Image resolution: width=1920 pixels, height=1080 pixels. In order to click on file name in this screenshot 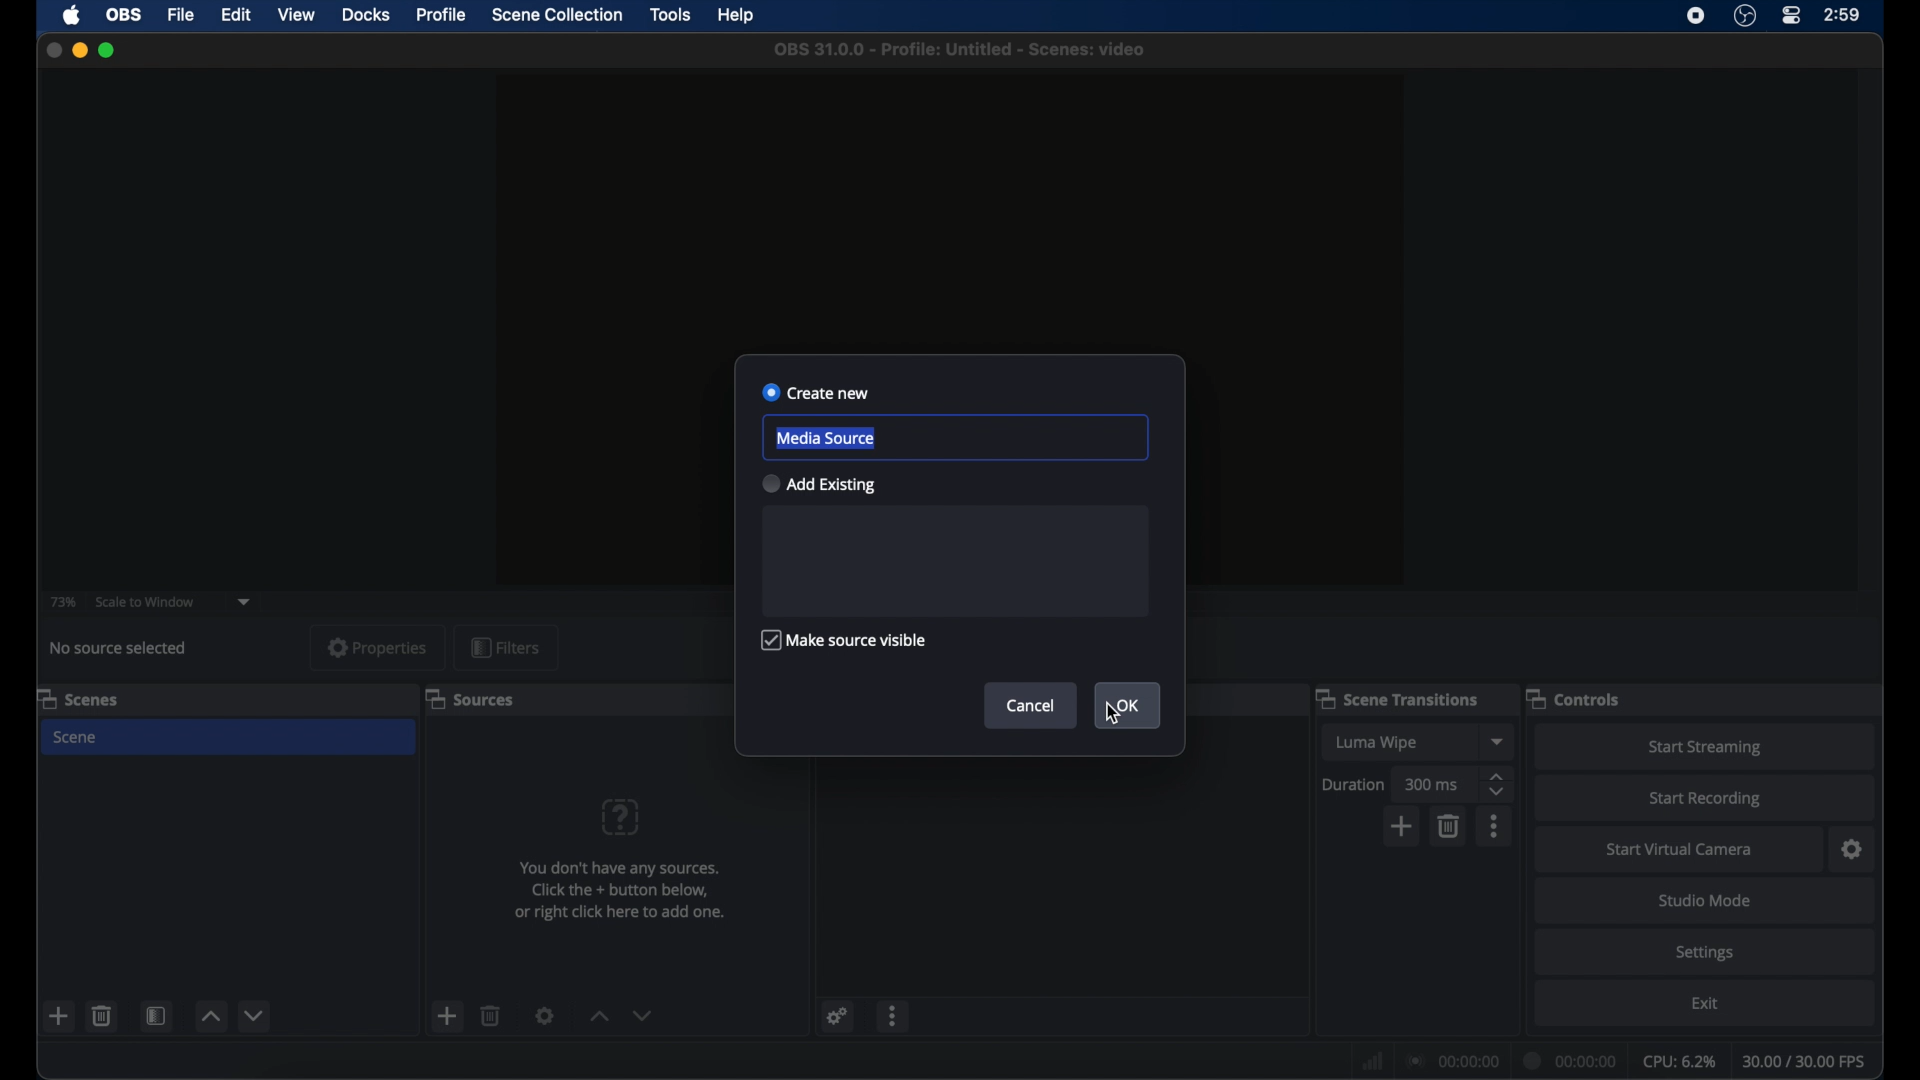, I will do `click(961, 50)`.